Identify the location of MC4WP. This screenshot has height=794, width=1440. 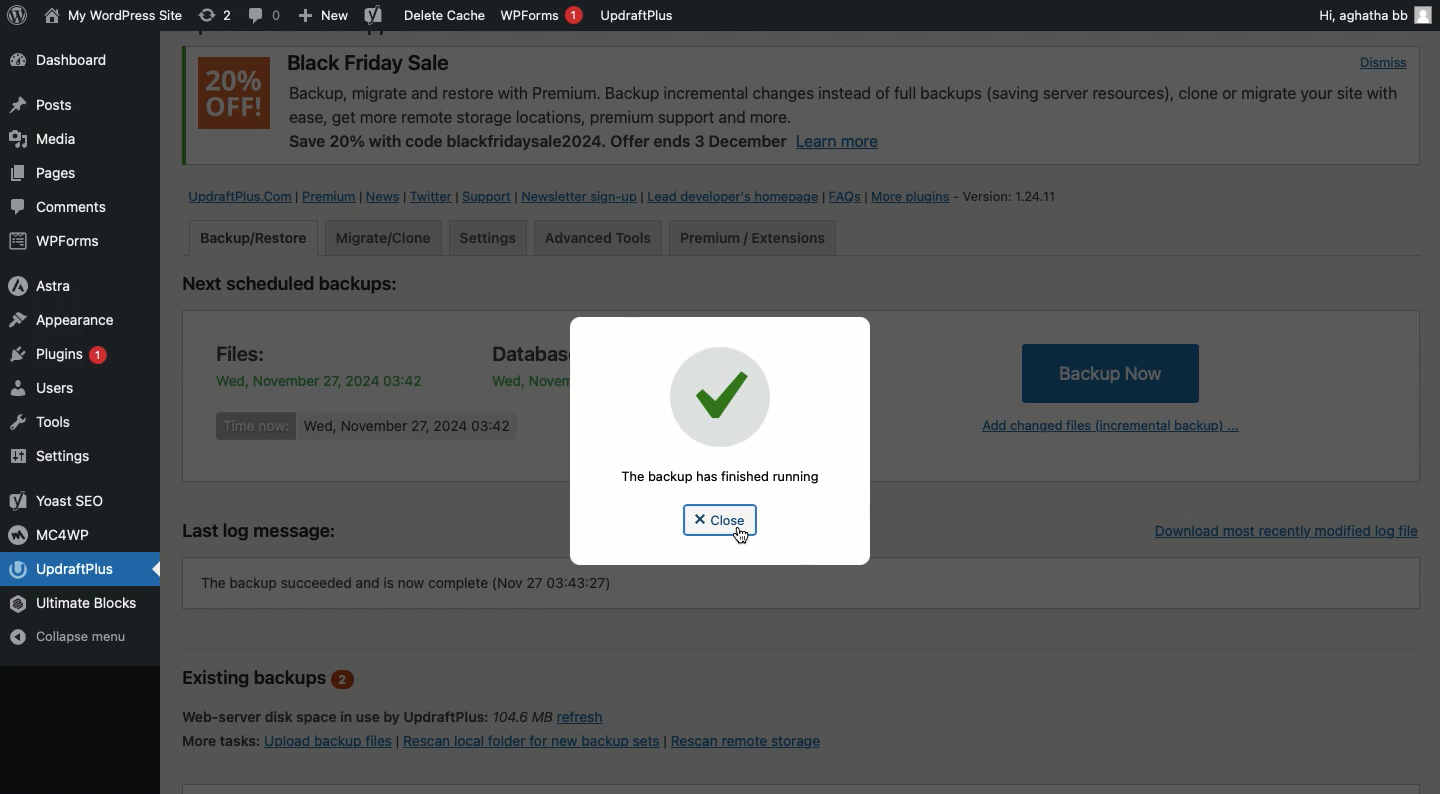
(55, 533).